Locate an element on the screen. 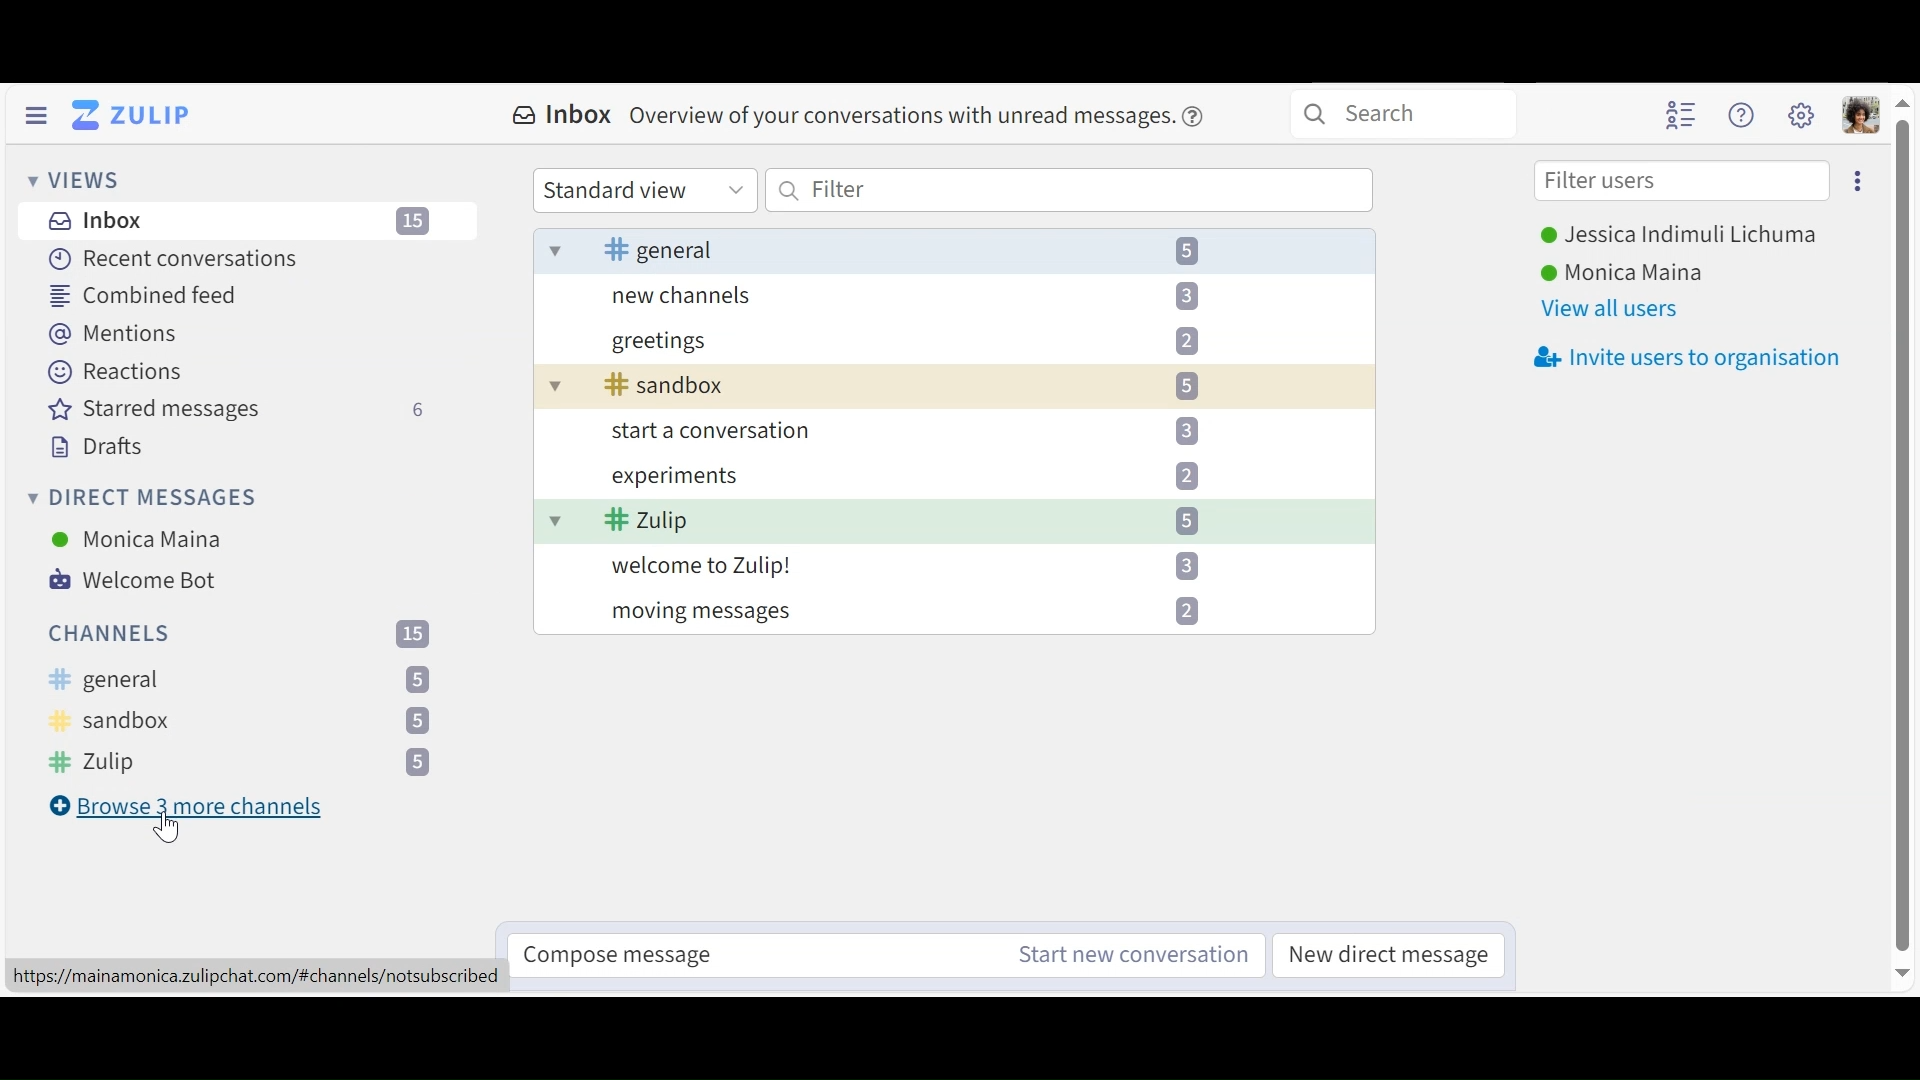 This screenshot has height=1080, width=1920. Cursor is located at coordinates (170, 835).